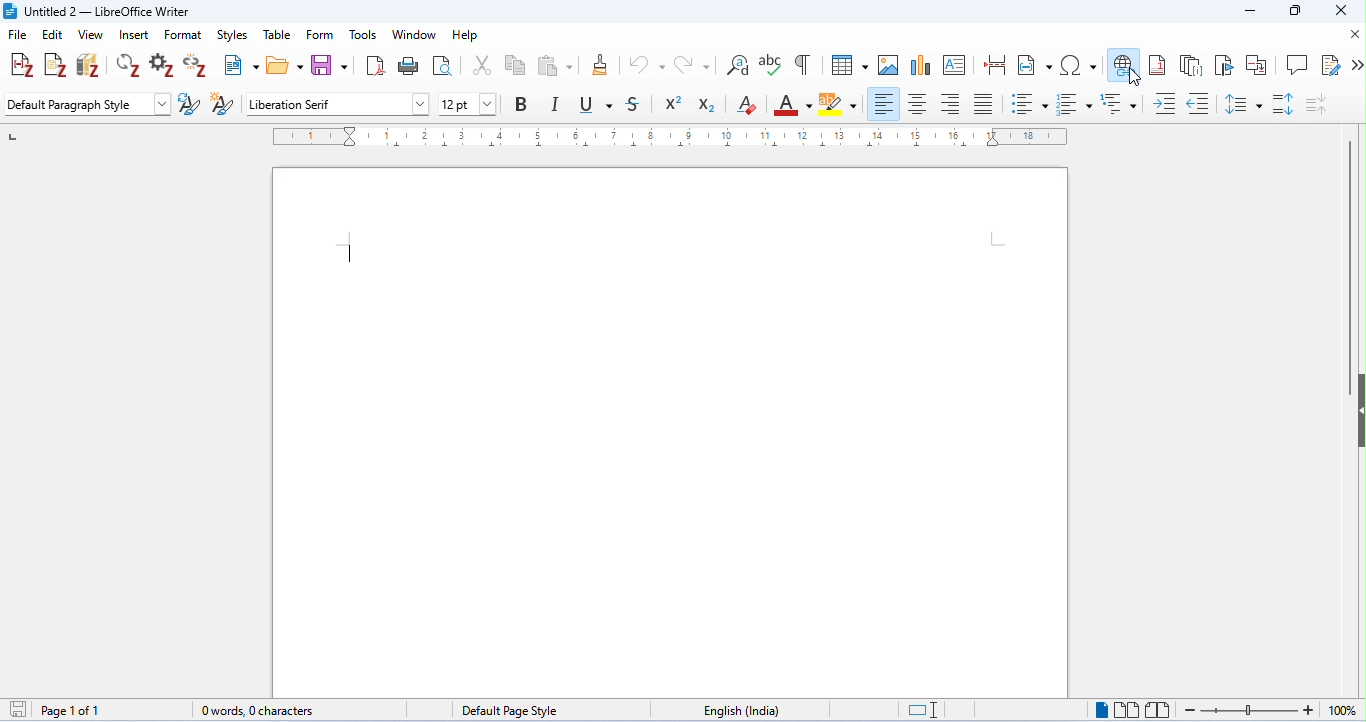  What do you see at coordinates (919, 105) in the screenshot?
I see `align center` at bounding box center [919, 105].